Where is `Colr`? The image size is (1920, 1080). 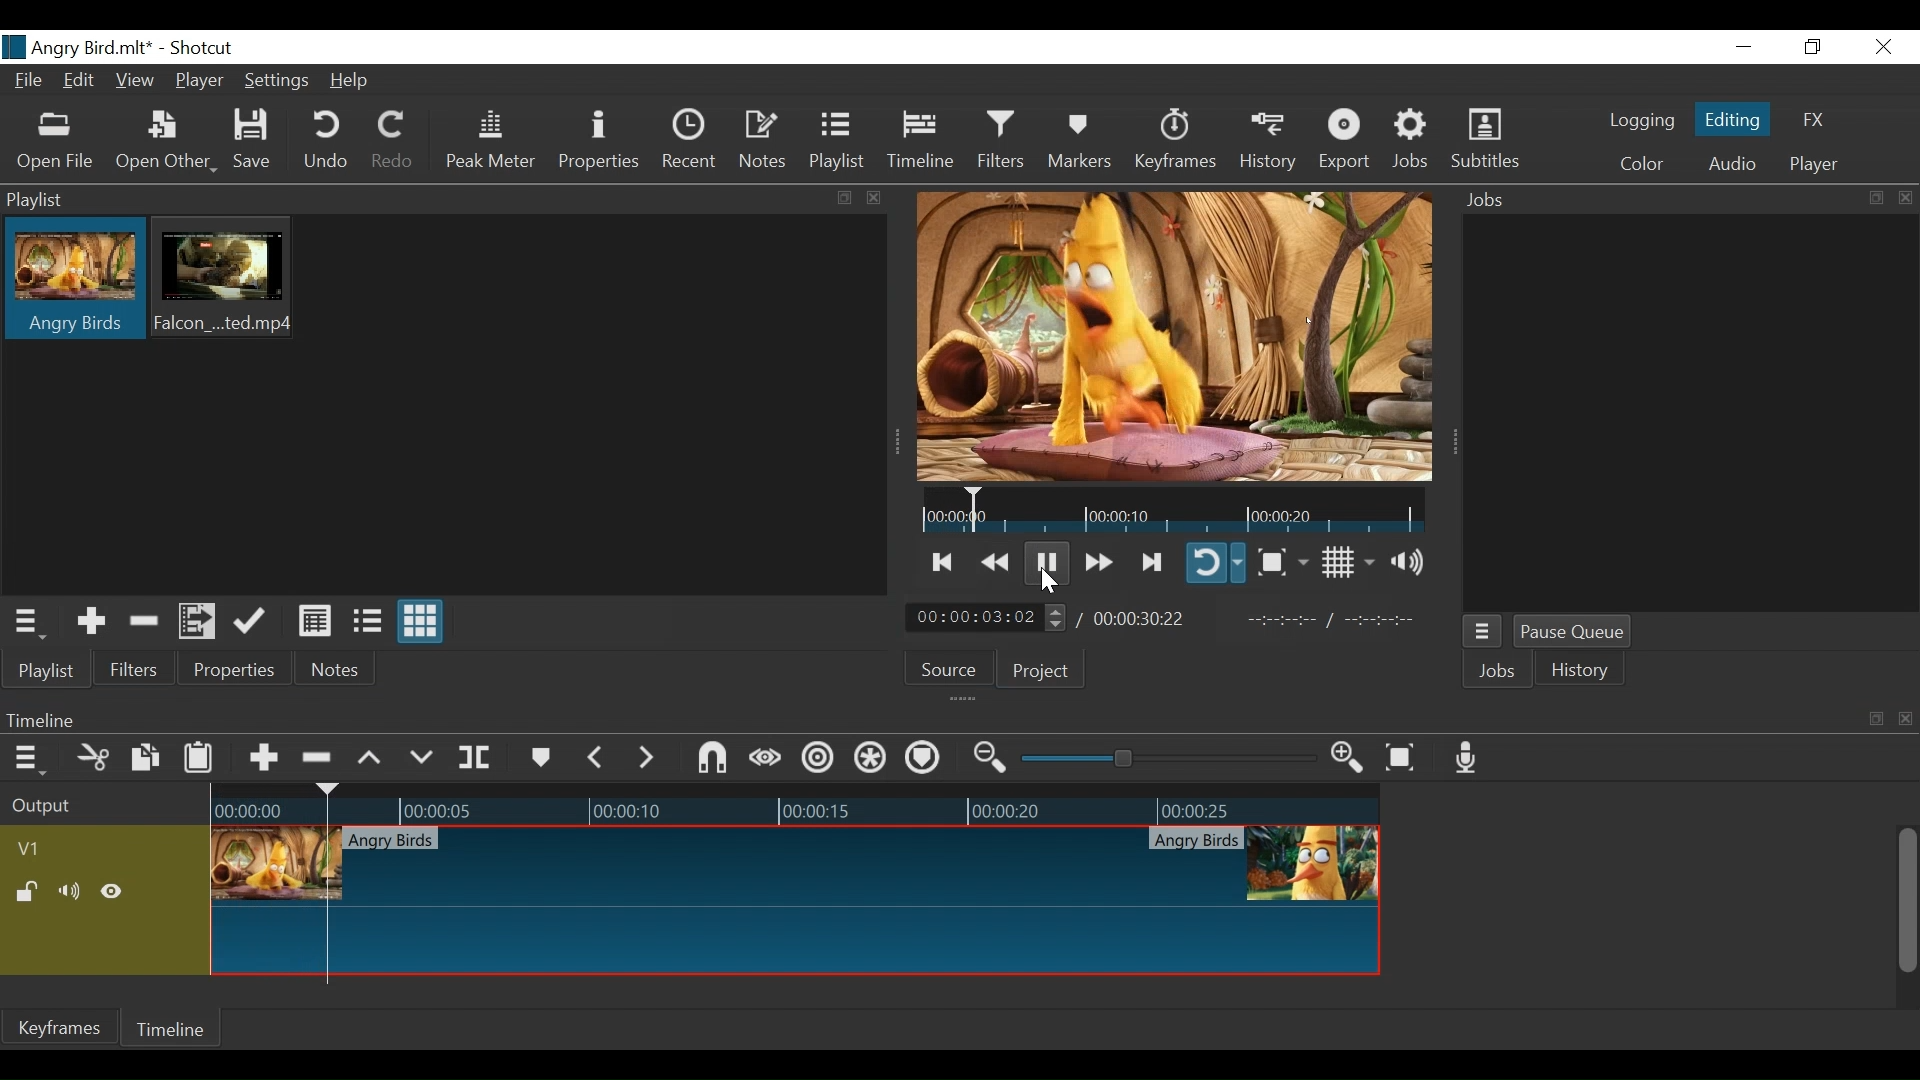
Colr is located at coordinates (1641, 164).